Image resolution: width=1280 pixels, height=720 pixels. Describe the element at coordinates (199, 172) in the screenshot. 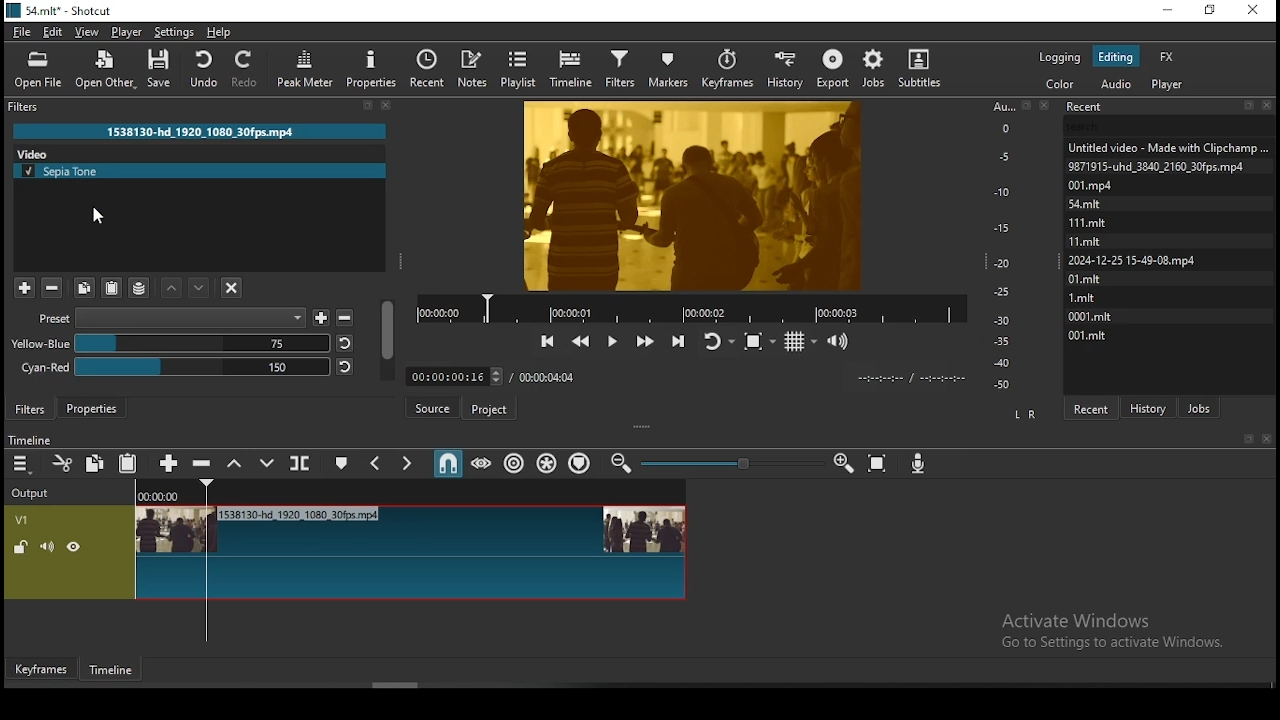

I see `sepia tone` at that location.